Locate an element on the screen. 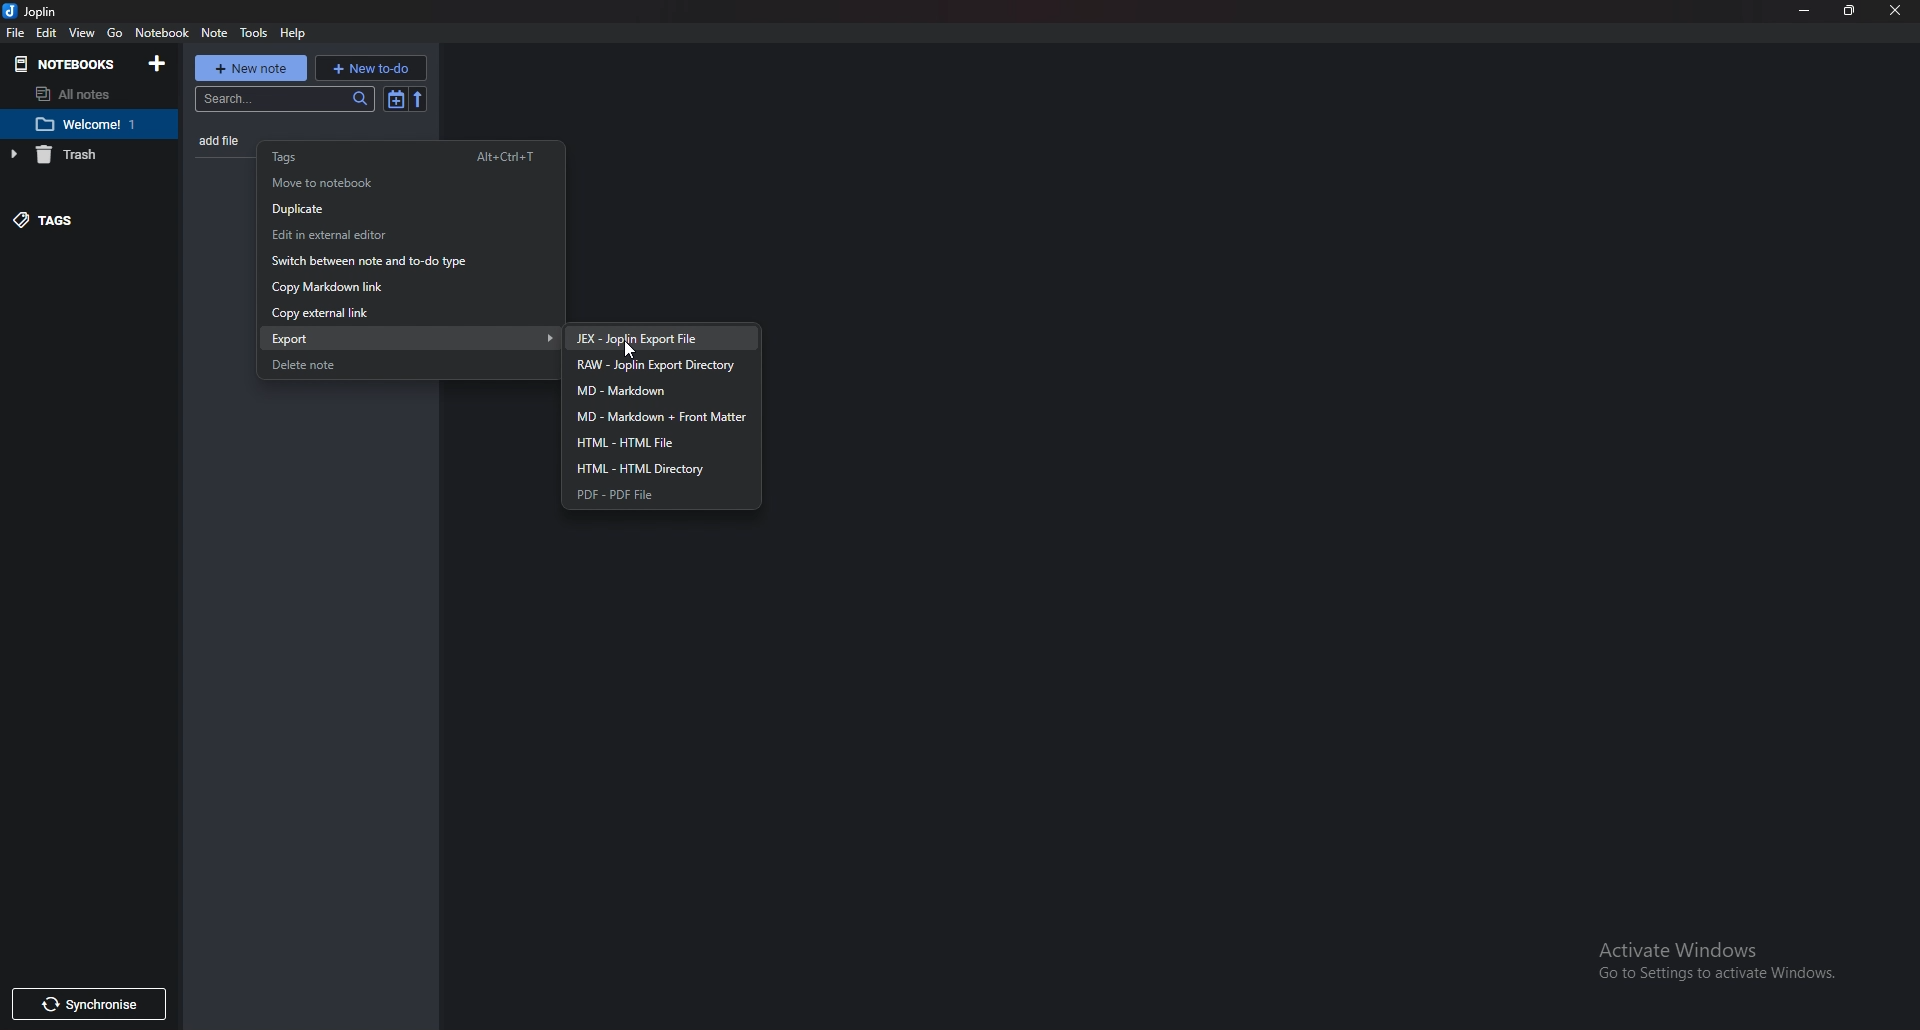 The width and height of the screenshot is (1920, 1030). markdown is located at coordinates (662, 392).